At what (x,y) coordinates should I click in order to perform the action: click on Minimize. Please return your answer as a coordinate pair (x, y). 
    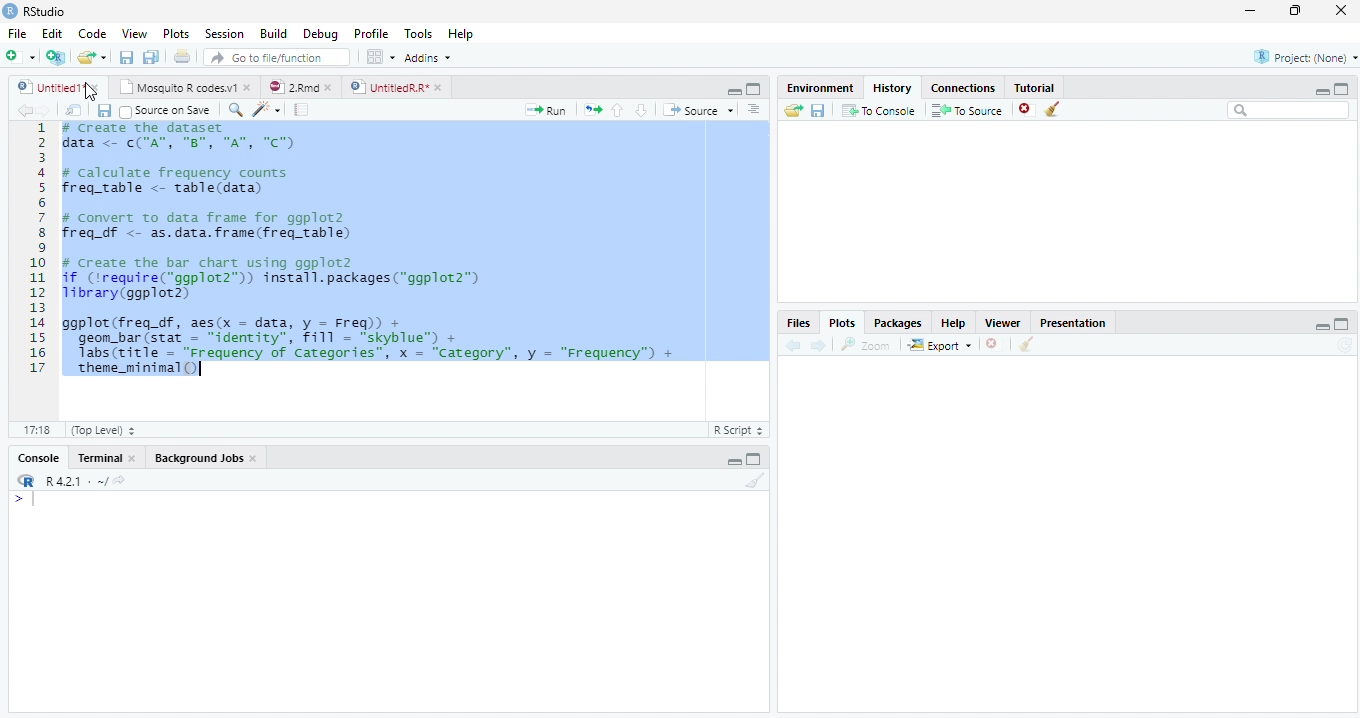
    Looking at the image, I should click on (734, 461).